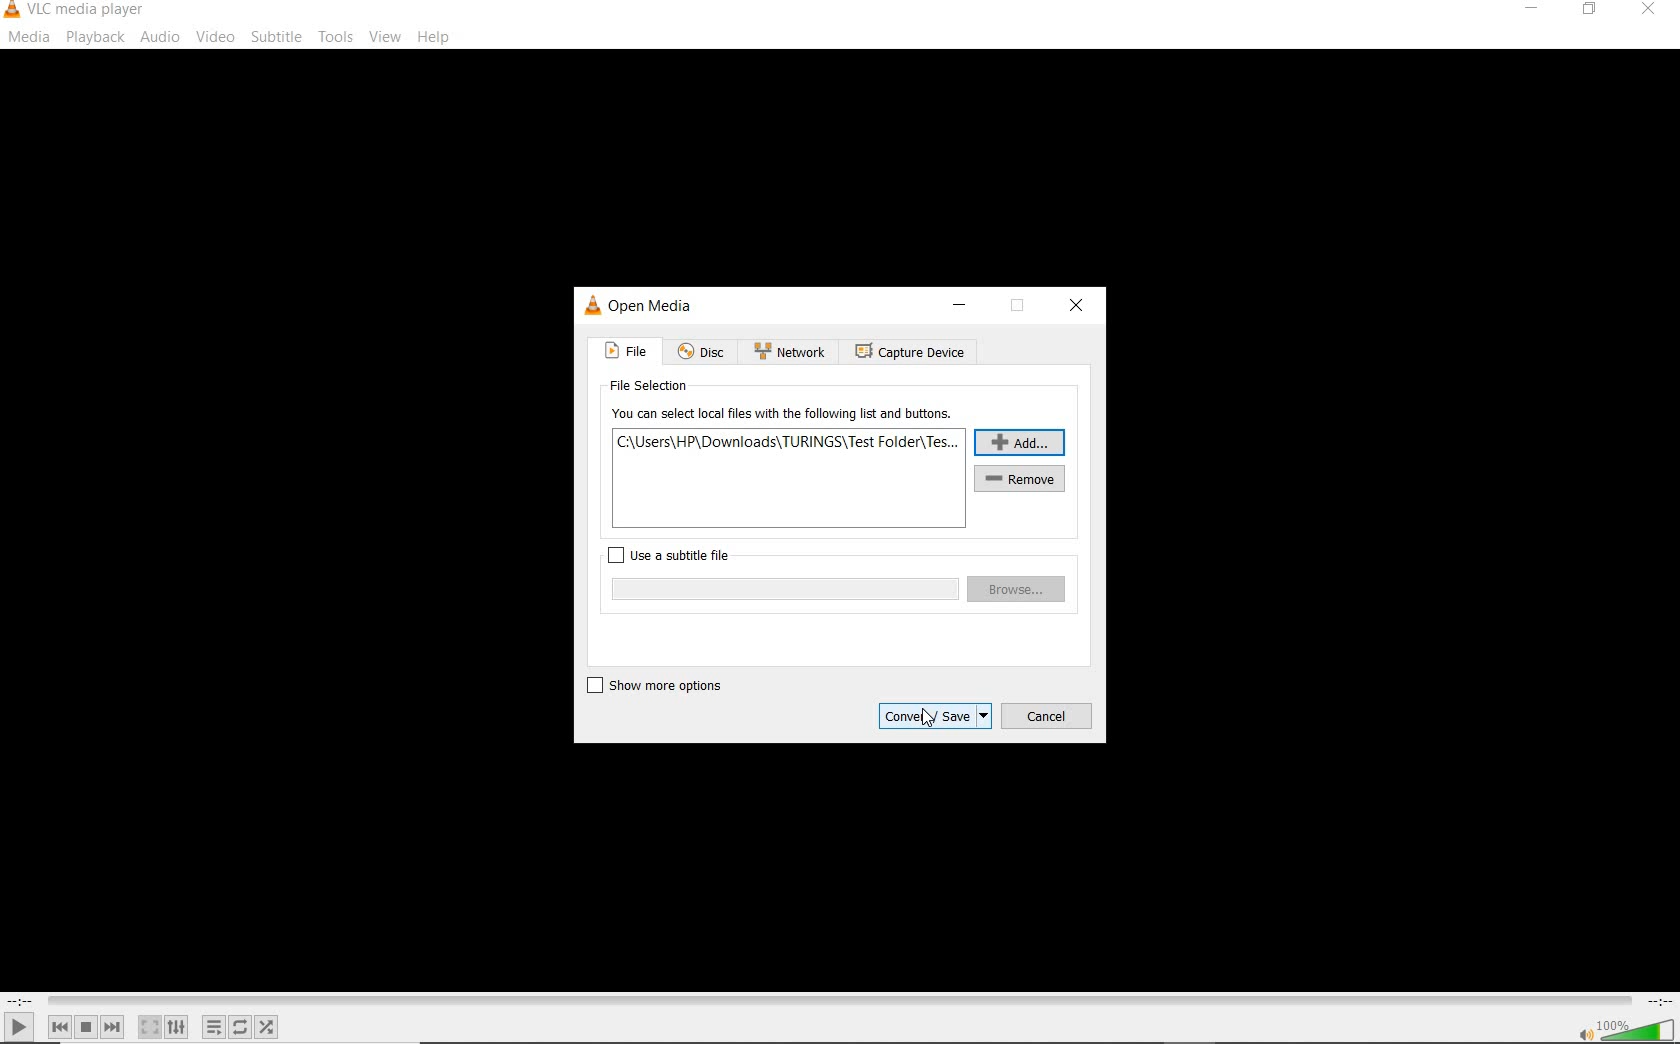 This screenshot has width=1680, height=1044. What do you see at coordinates (702, 353) in the screenshot?
I see `disc` at bounding box center [702, 353].